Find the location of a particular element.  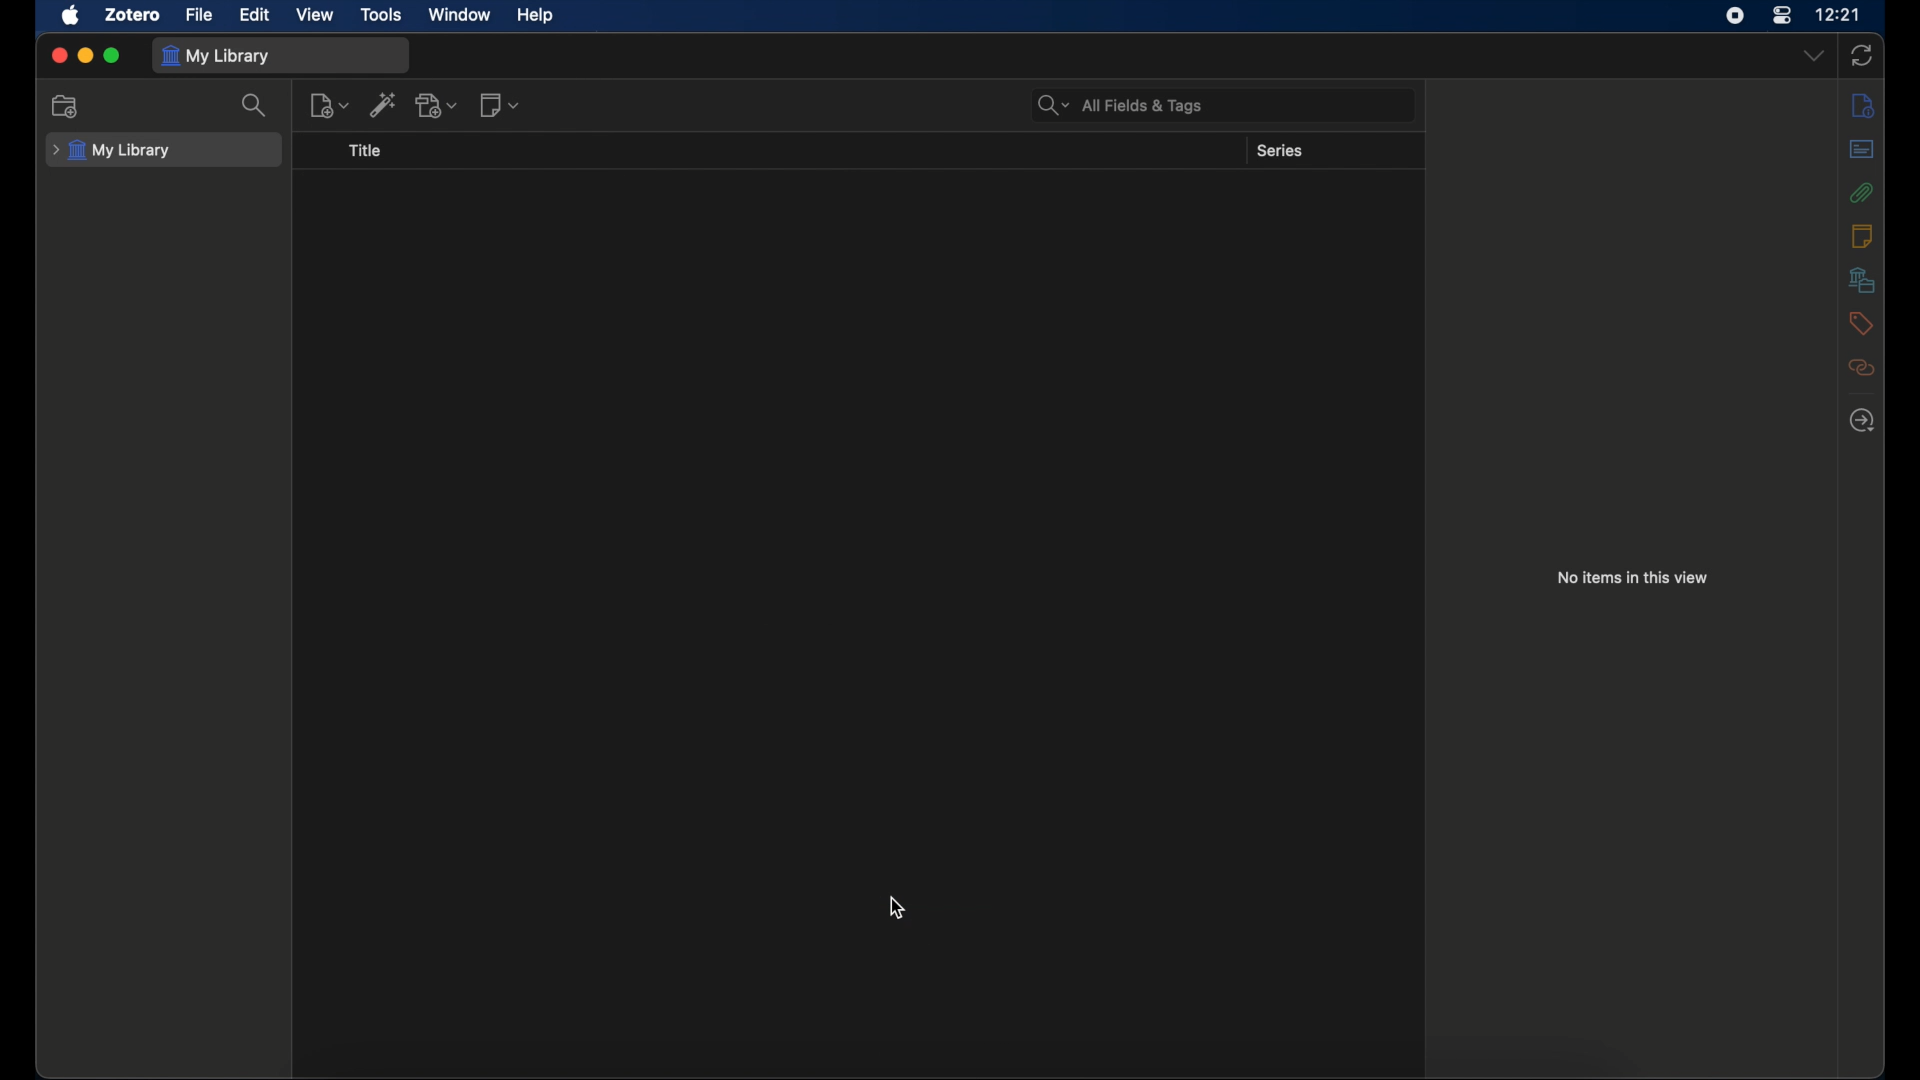

attachments is located at coordinates (1861, 192).